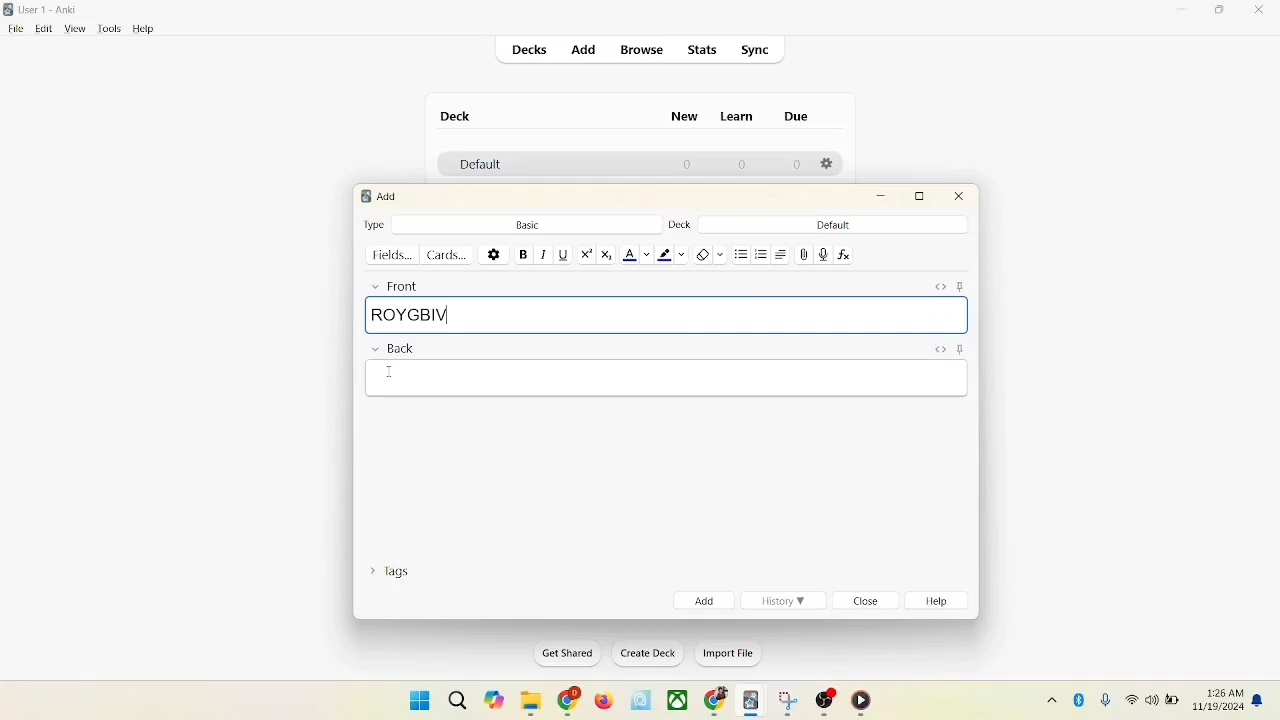 The width and height of the screenshot is (1280, 720). I want to click on close, so click(1260, 11).